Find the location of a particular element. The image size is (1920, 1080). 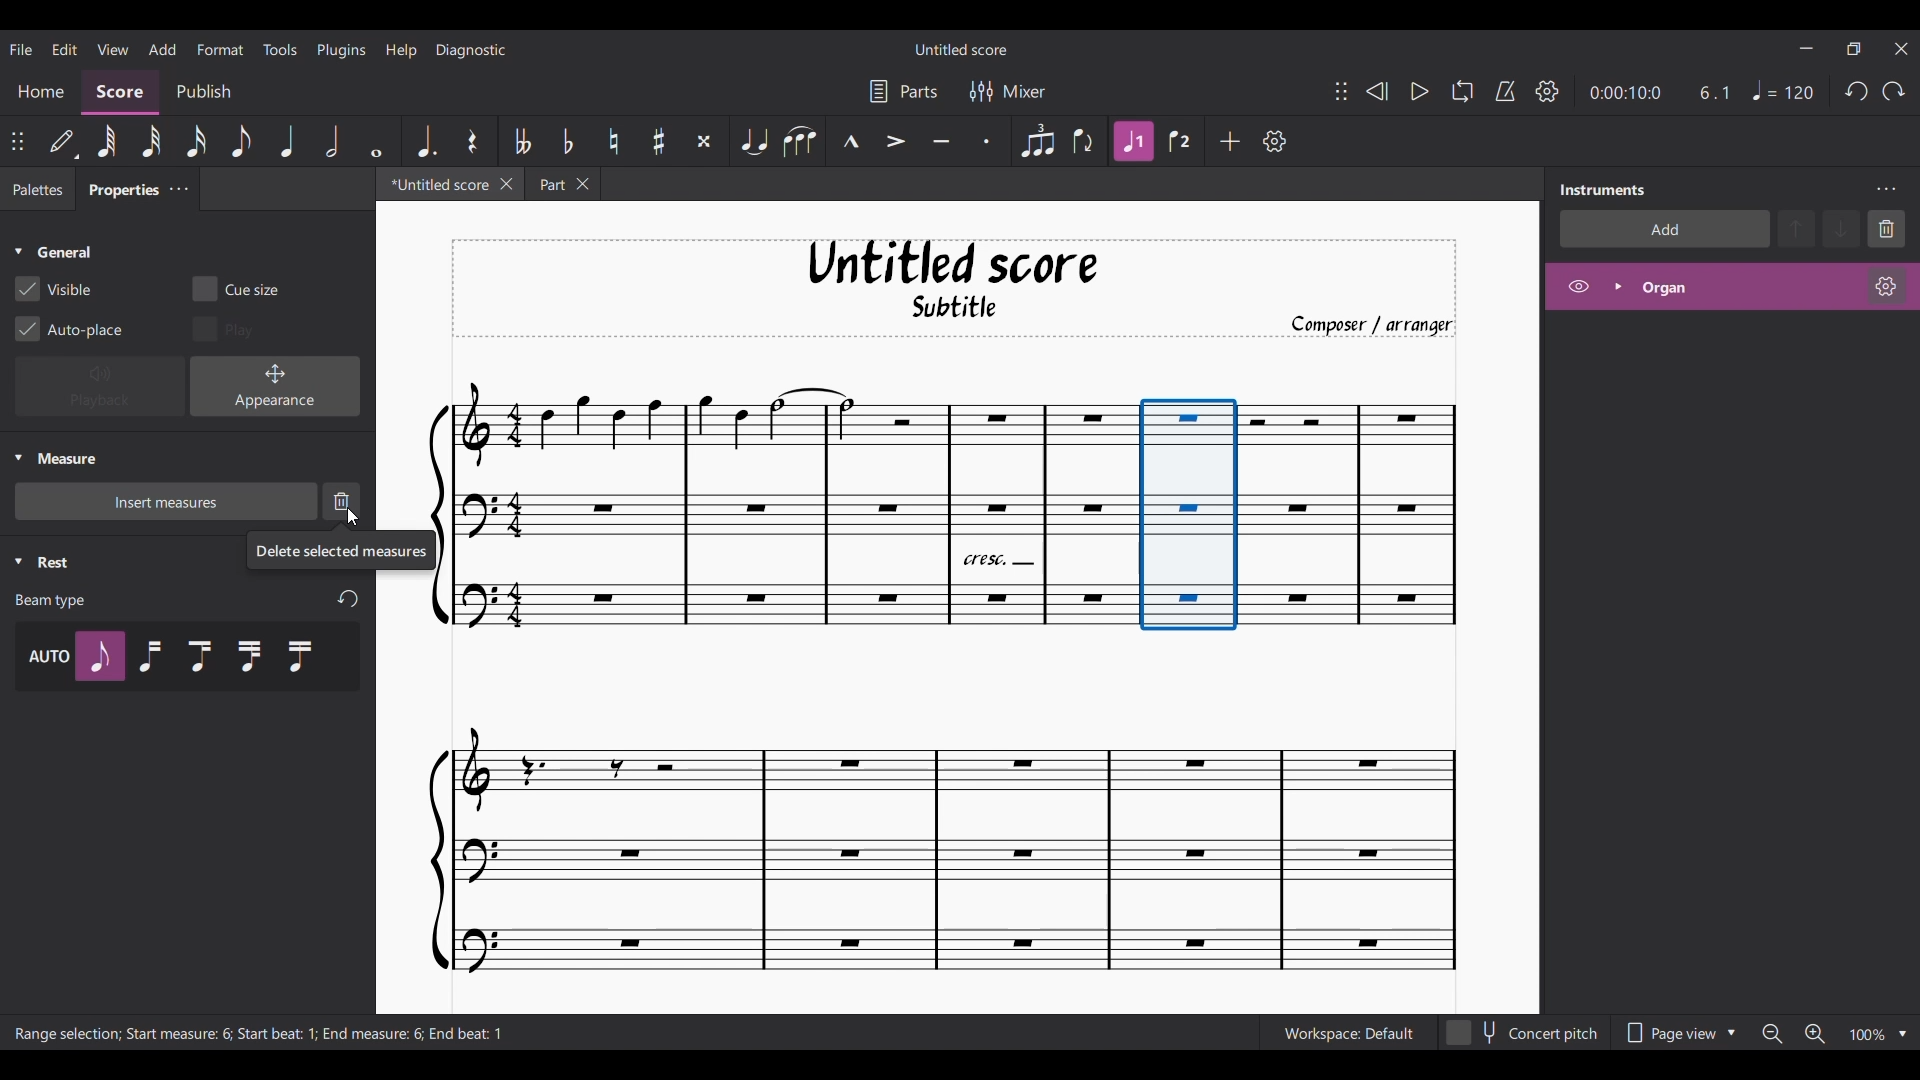

Move selection up is located at coordinates (1796, 228).